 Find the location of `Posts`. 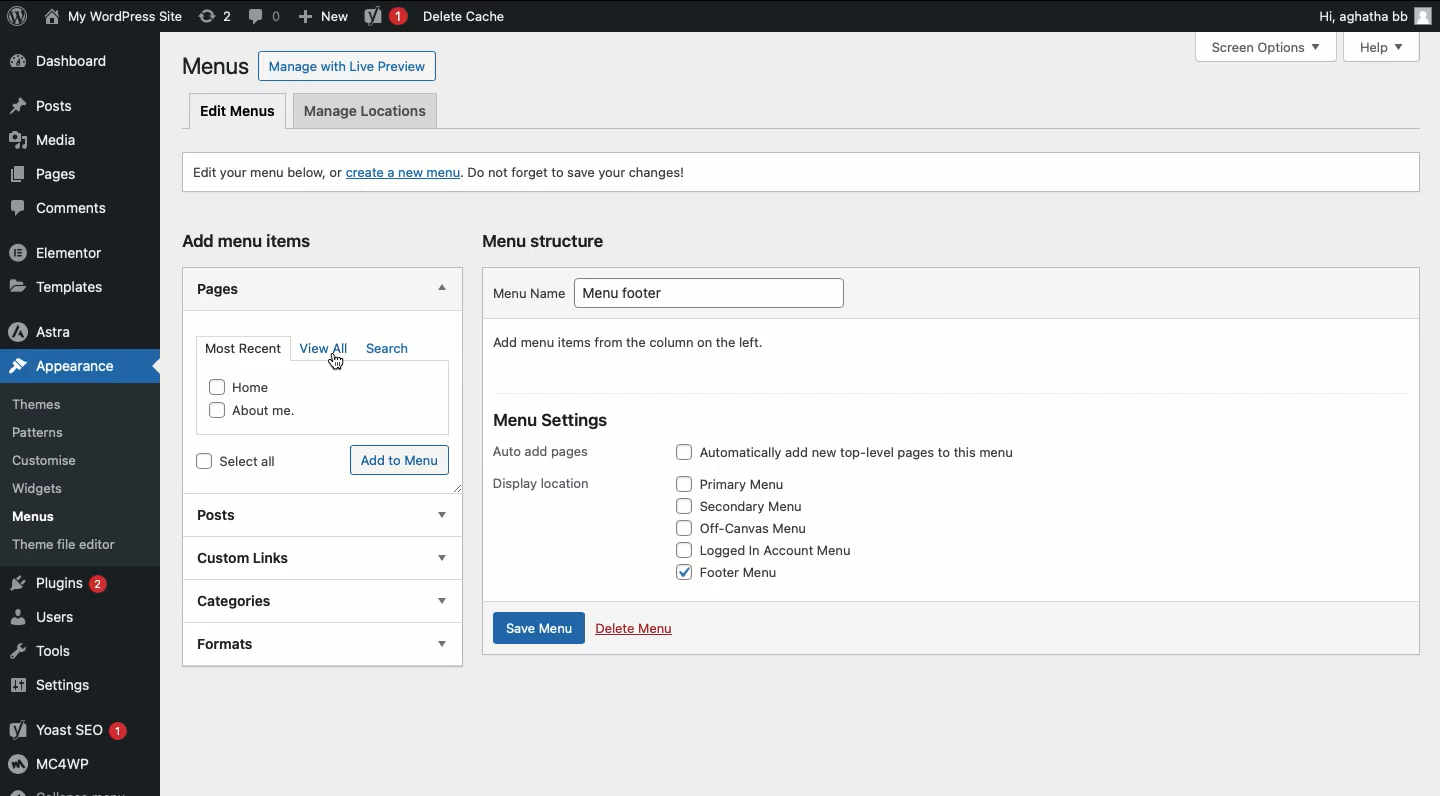

Posts is located at coordinates (297, 512).